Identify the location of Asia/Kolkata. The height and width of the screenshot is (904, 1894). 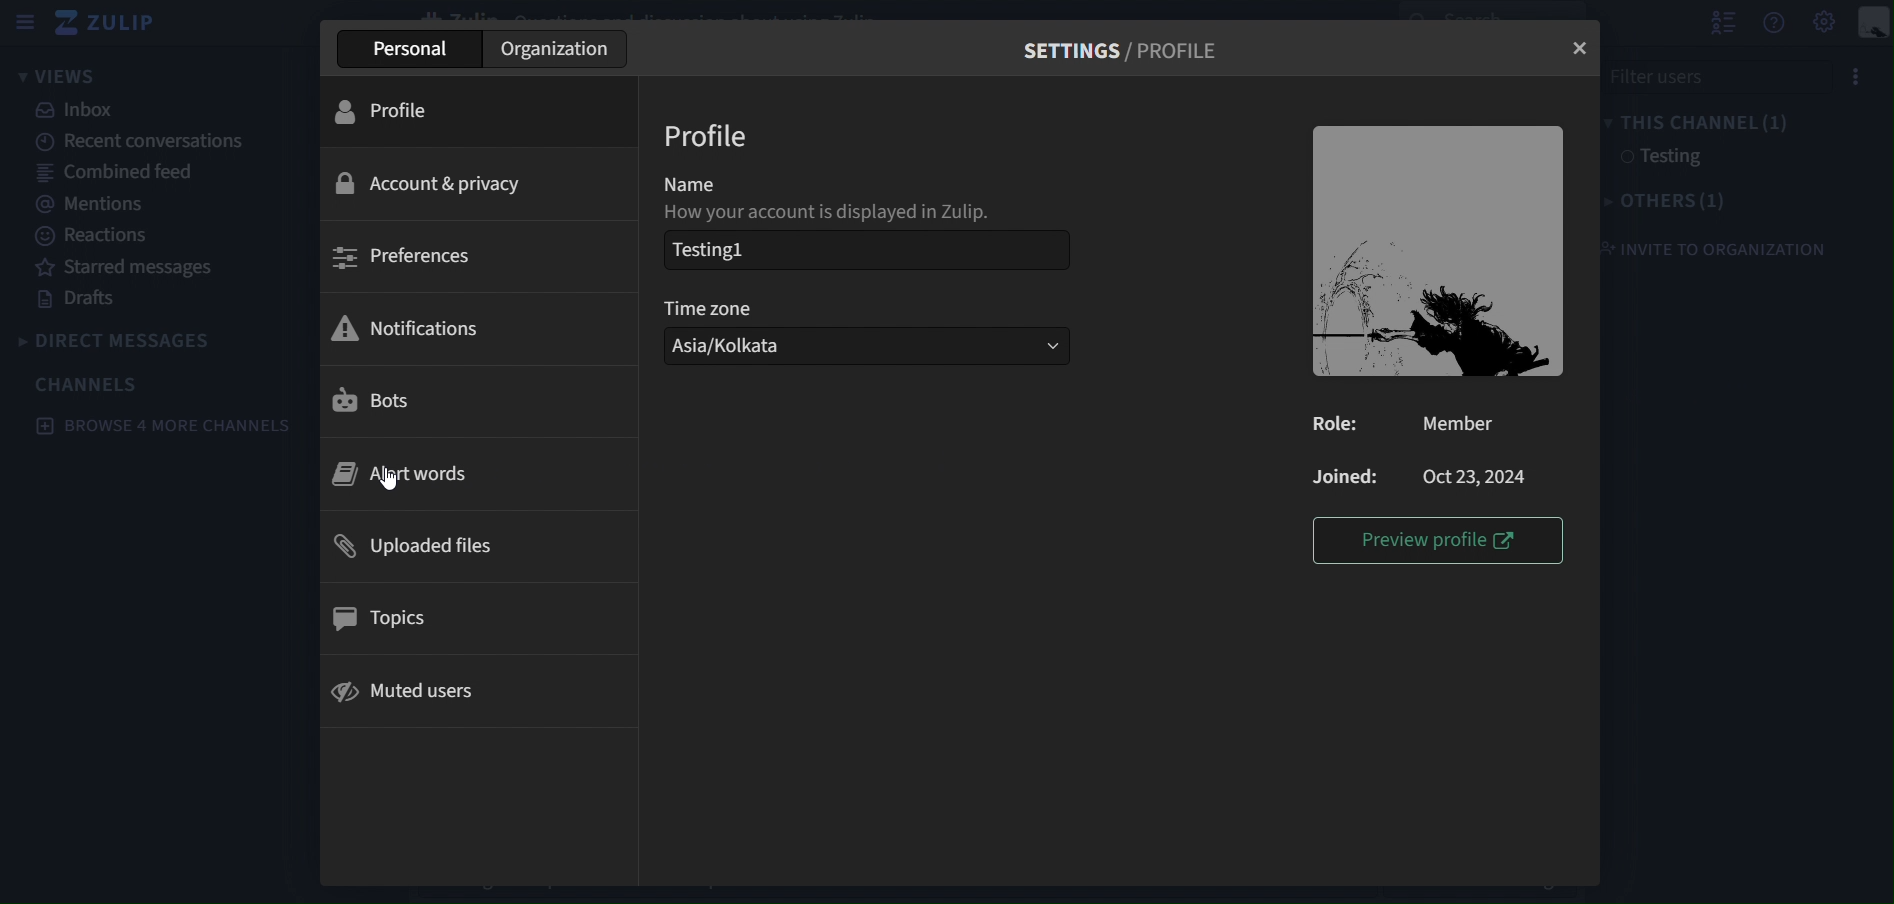
(868, 348).